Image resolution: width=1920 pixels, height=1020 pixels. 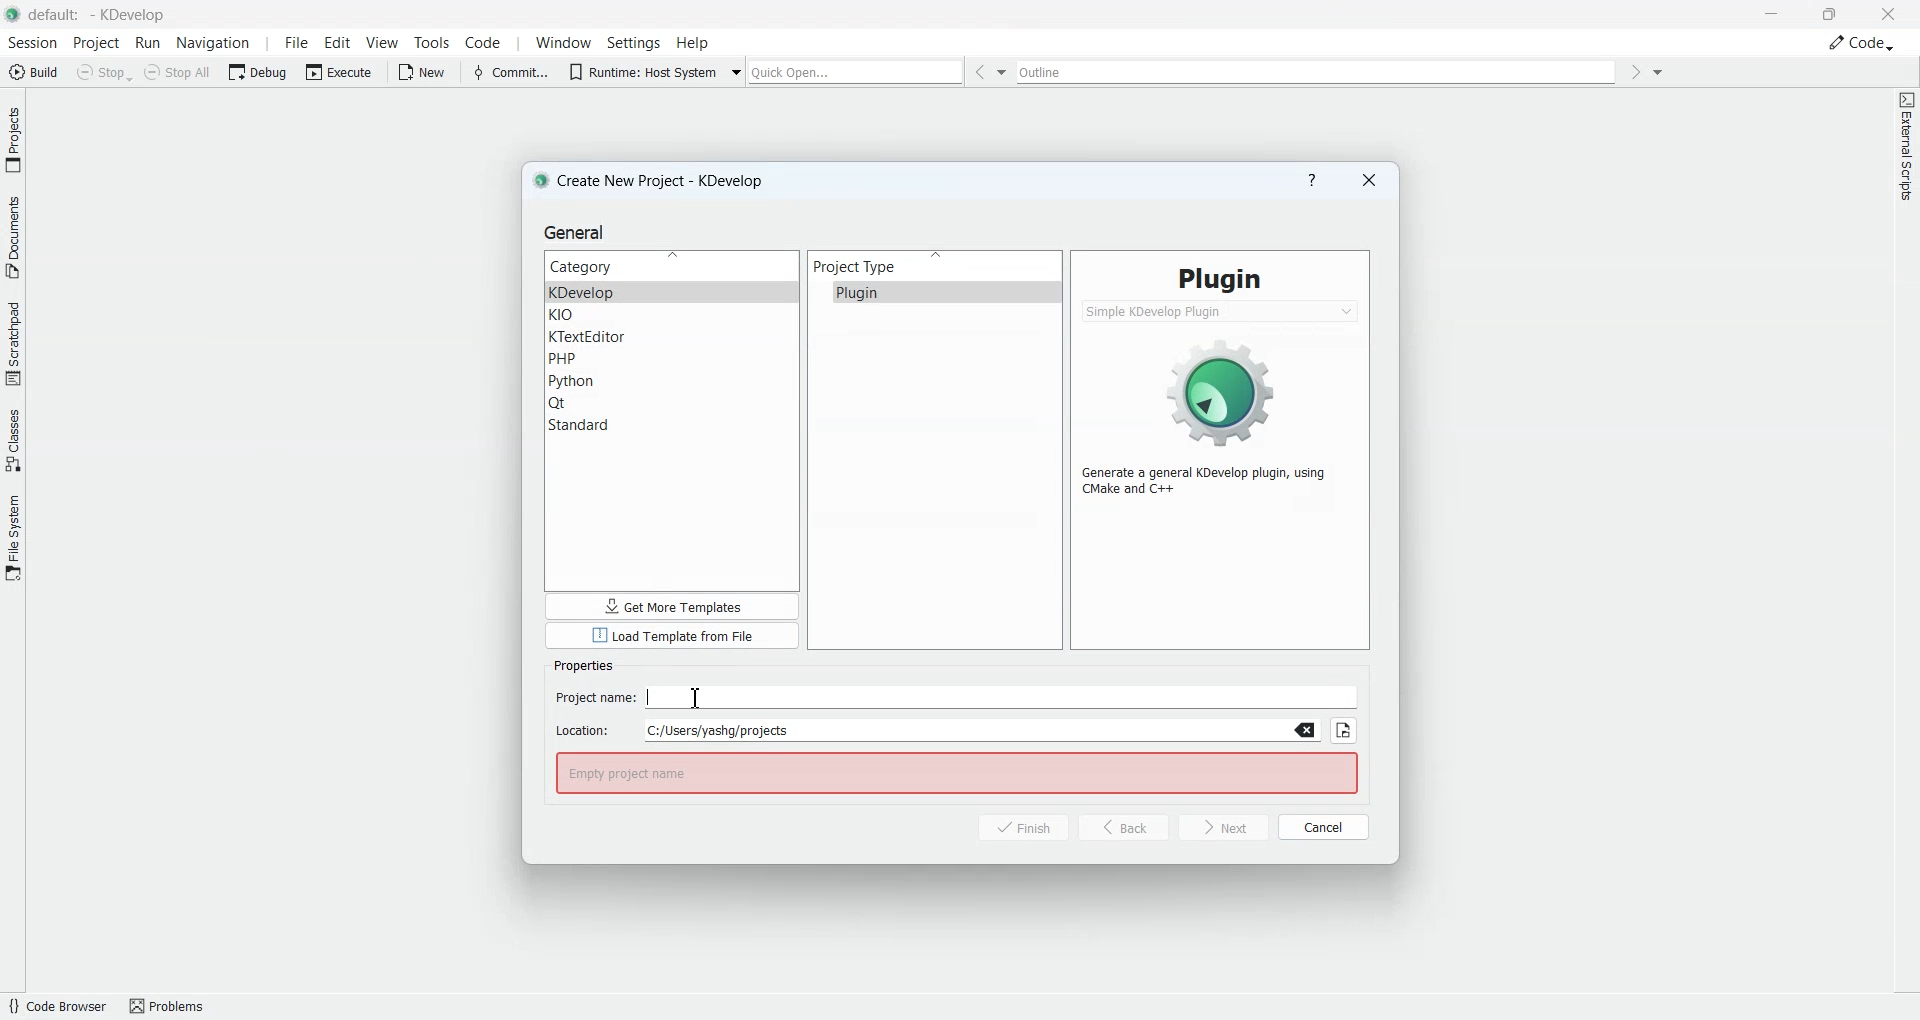 I want to click on Documents, so click(x=13, y=235).